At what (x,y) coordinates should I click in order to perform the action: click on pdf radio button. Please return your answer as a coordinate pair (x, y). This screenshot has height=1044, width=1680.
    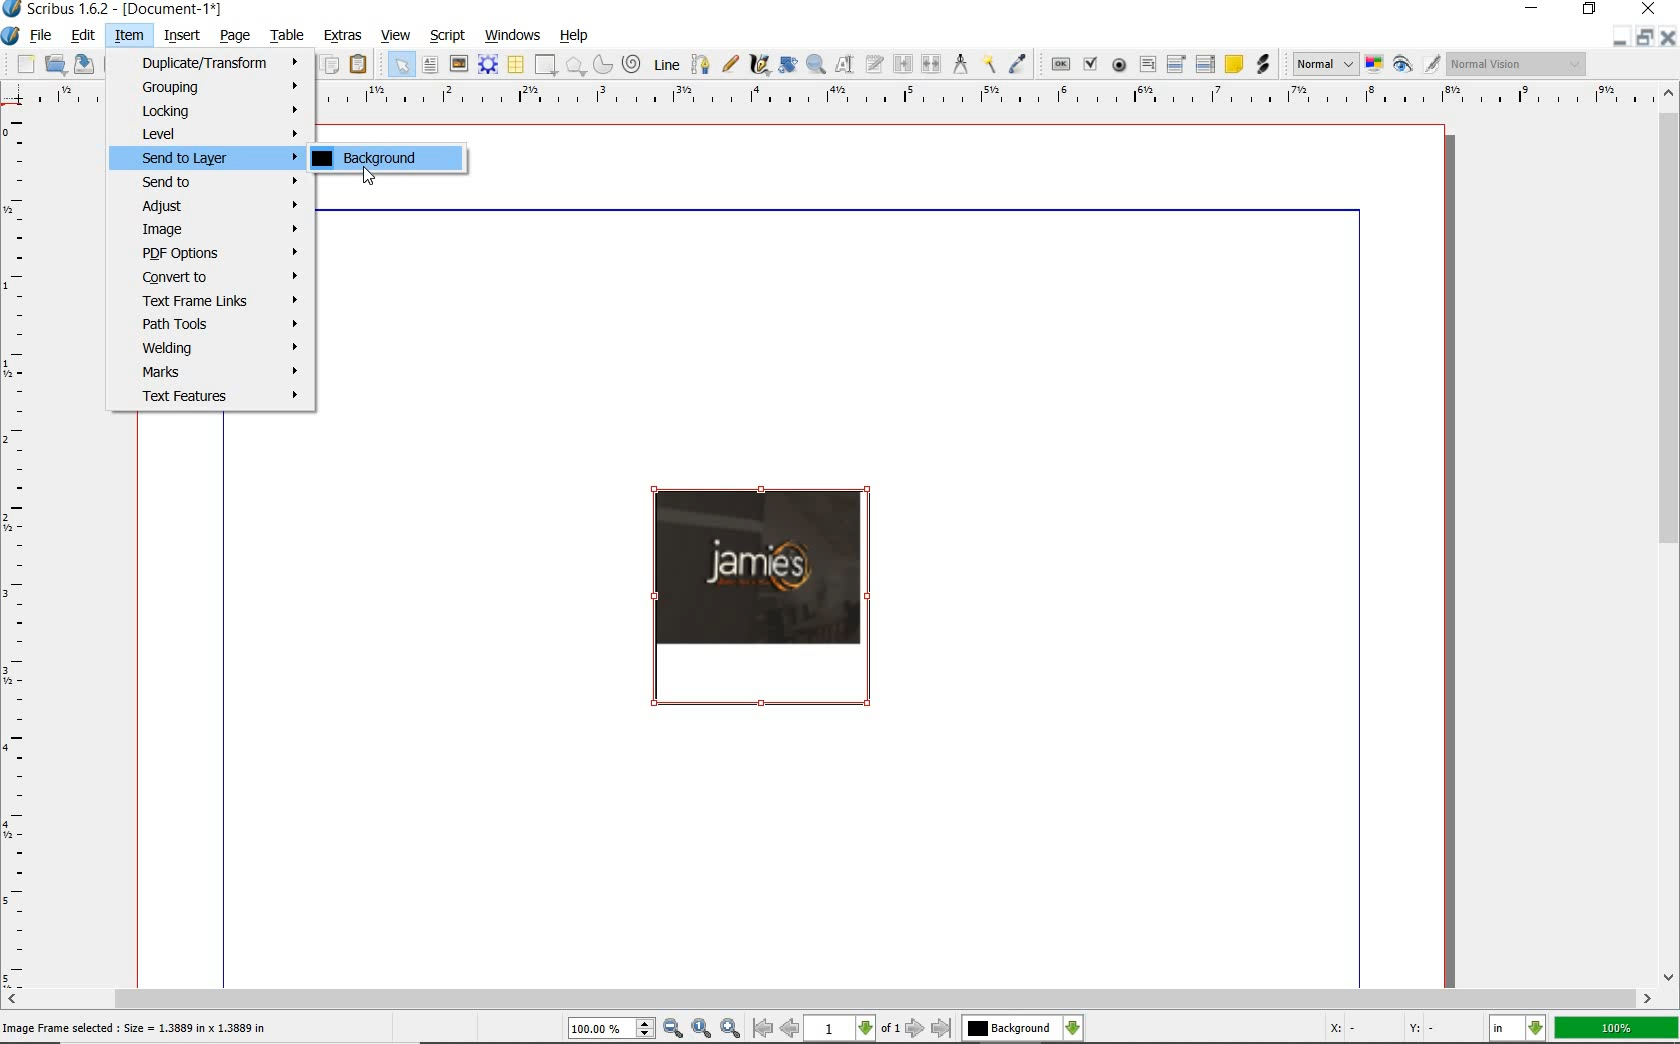
    Looking at the image, I should click on (1120, 66).